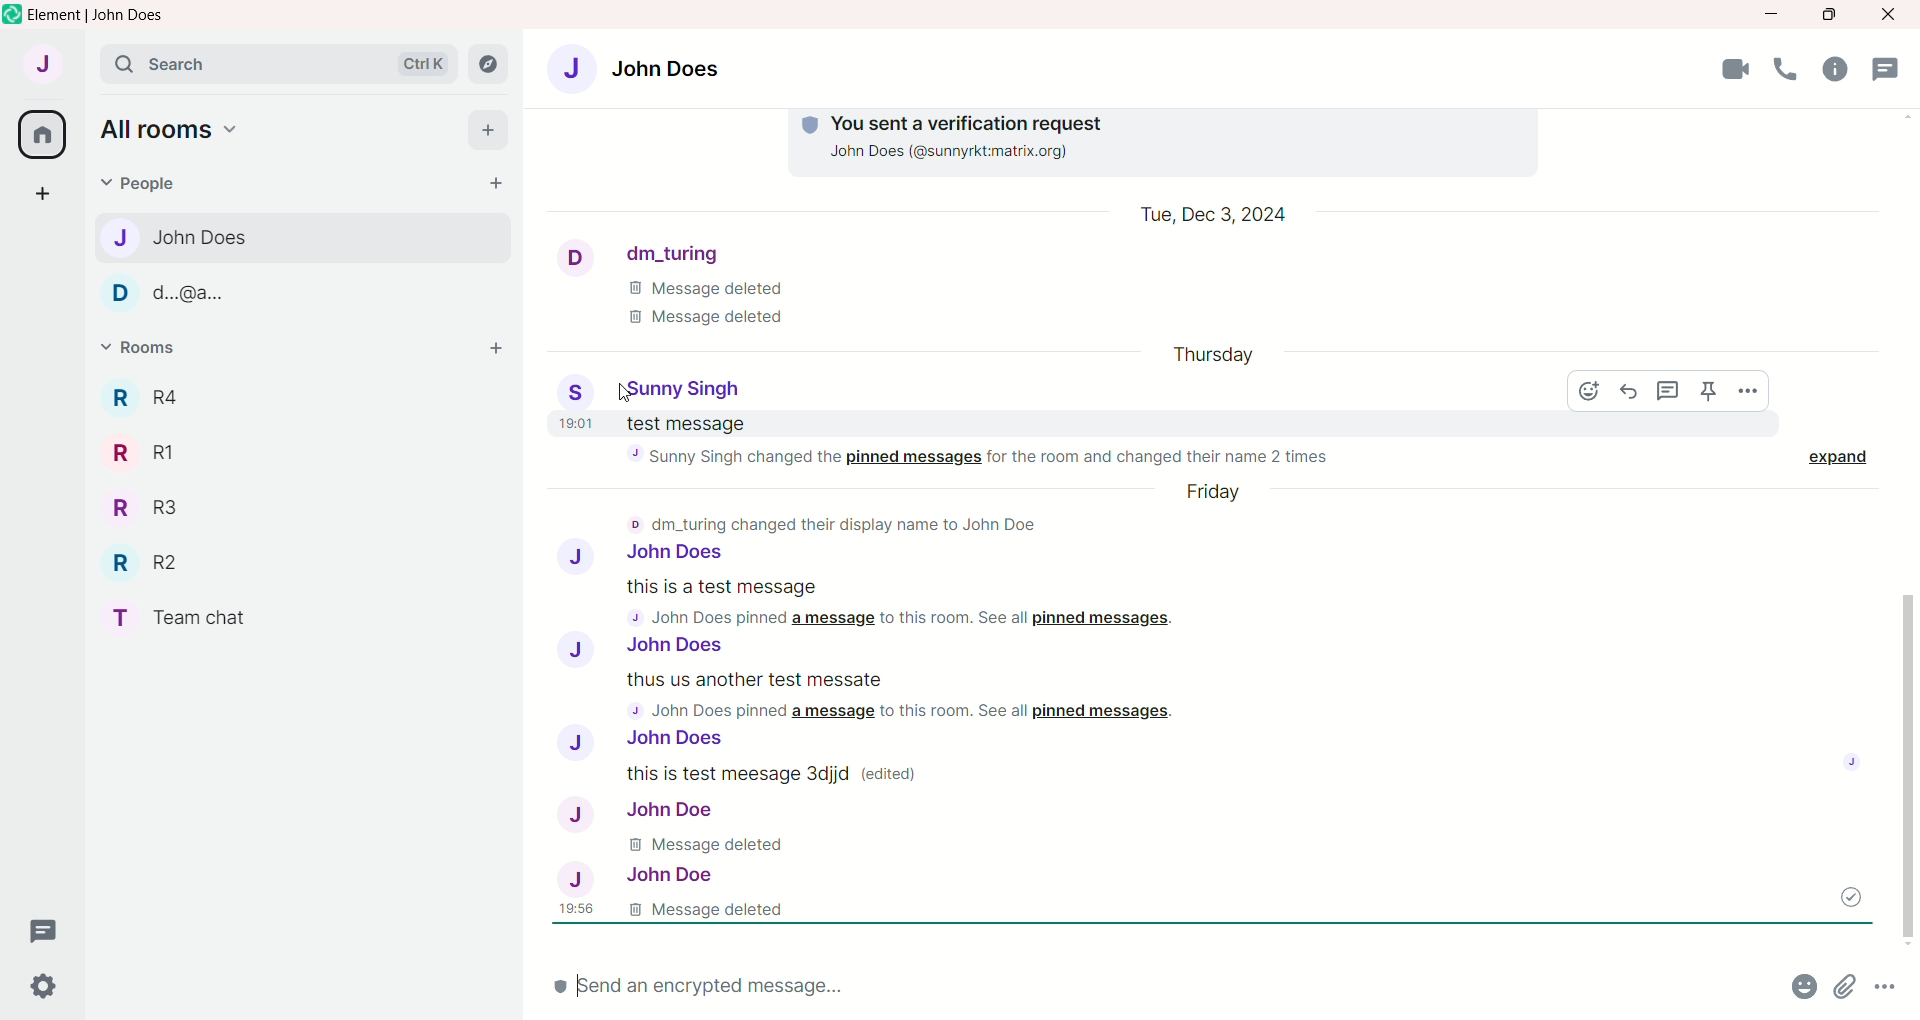  I want to click on John Does, so click(637, 809).